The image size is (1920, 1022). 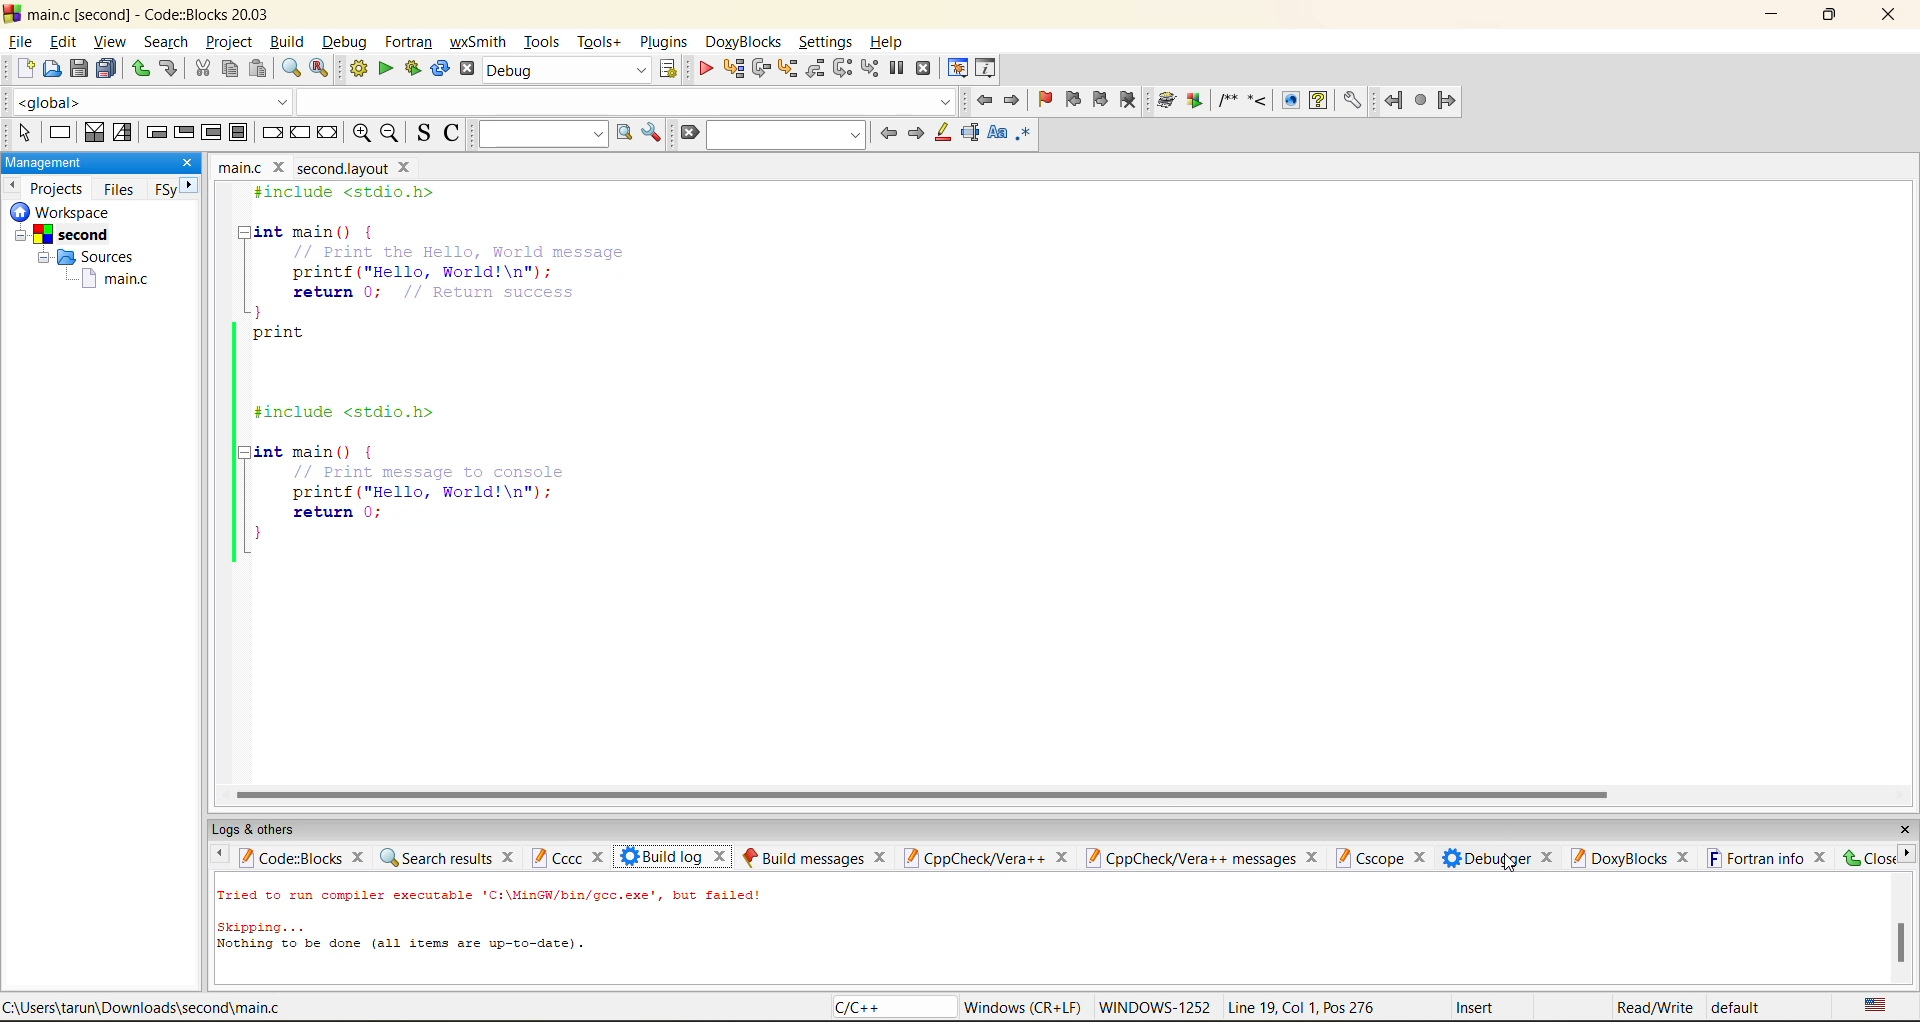 What do you see at coordinates (1128, 103) in the screenshot?
I see `clear bookmark` at bounding box center [1128, 103].